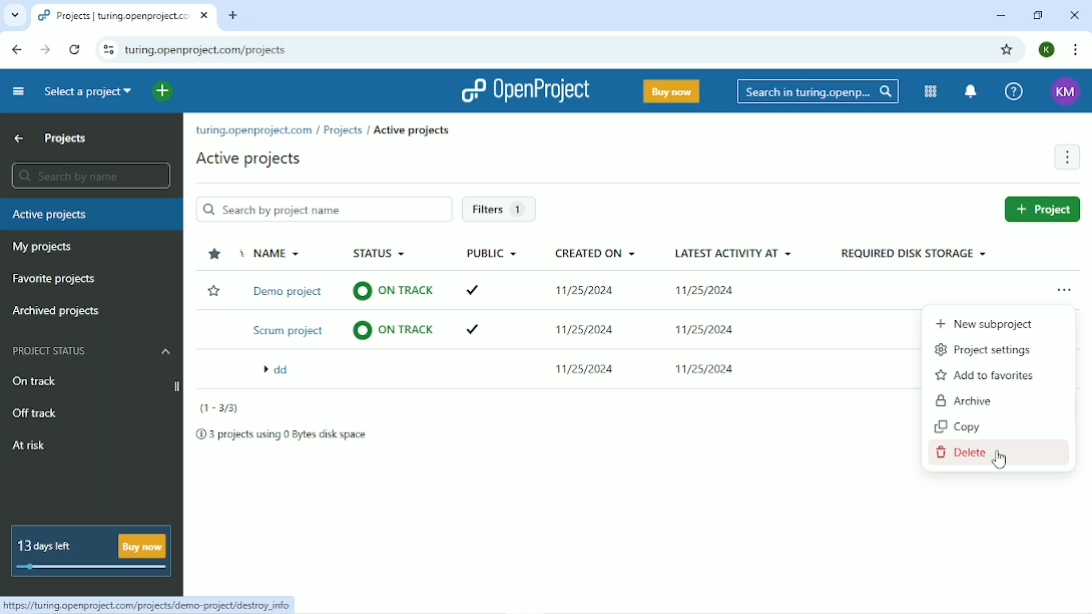 This screenshot has height=614, width=1092. Describe the element at coordinates (414, 131) in the screenshot. I see `Active projects` at that location.